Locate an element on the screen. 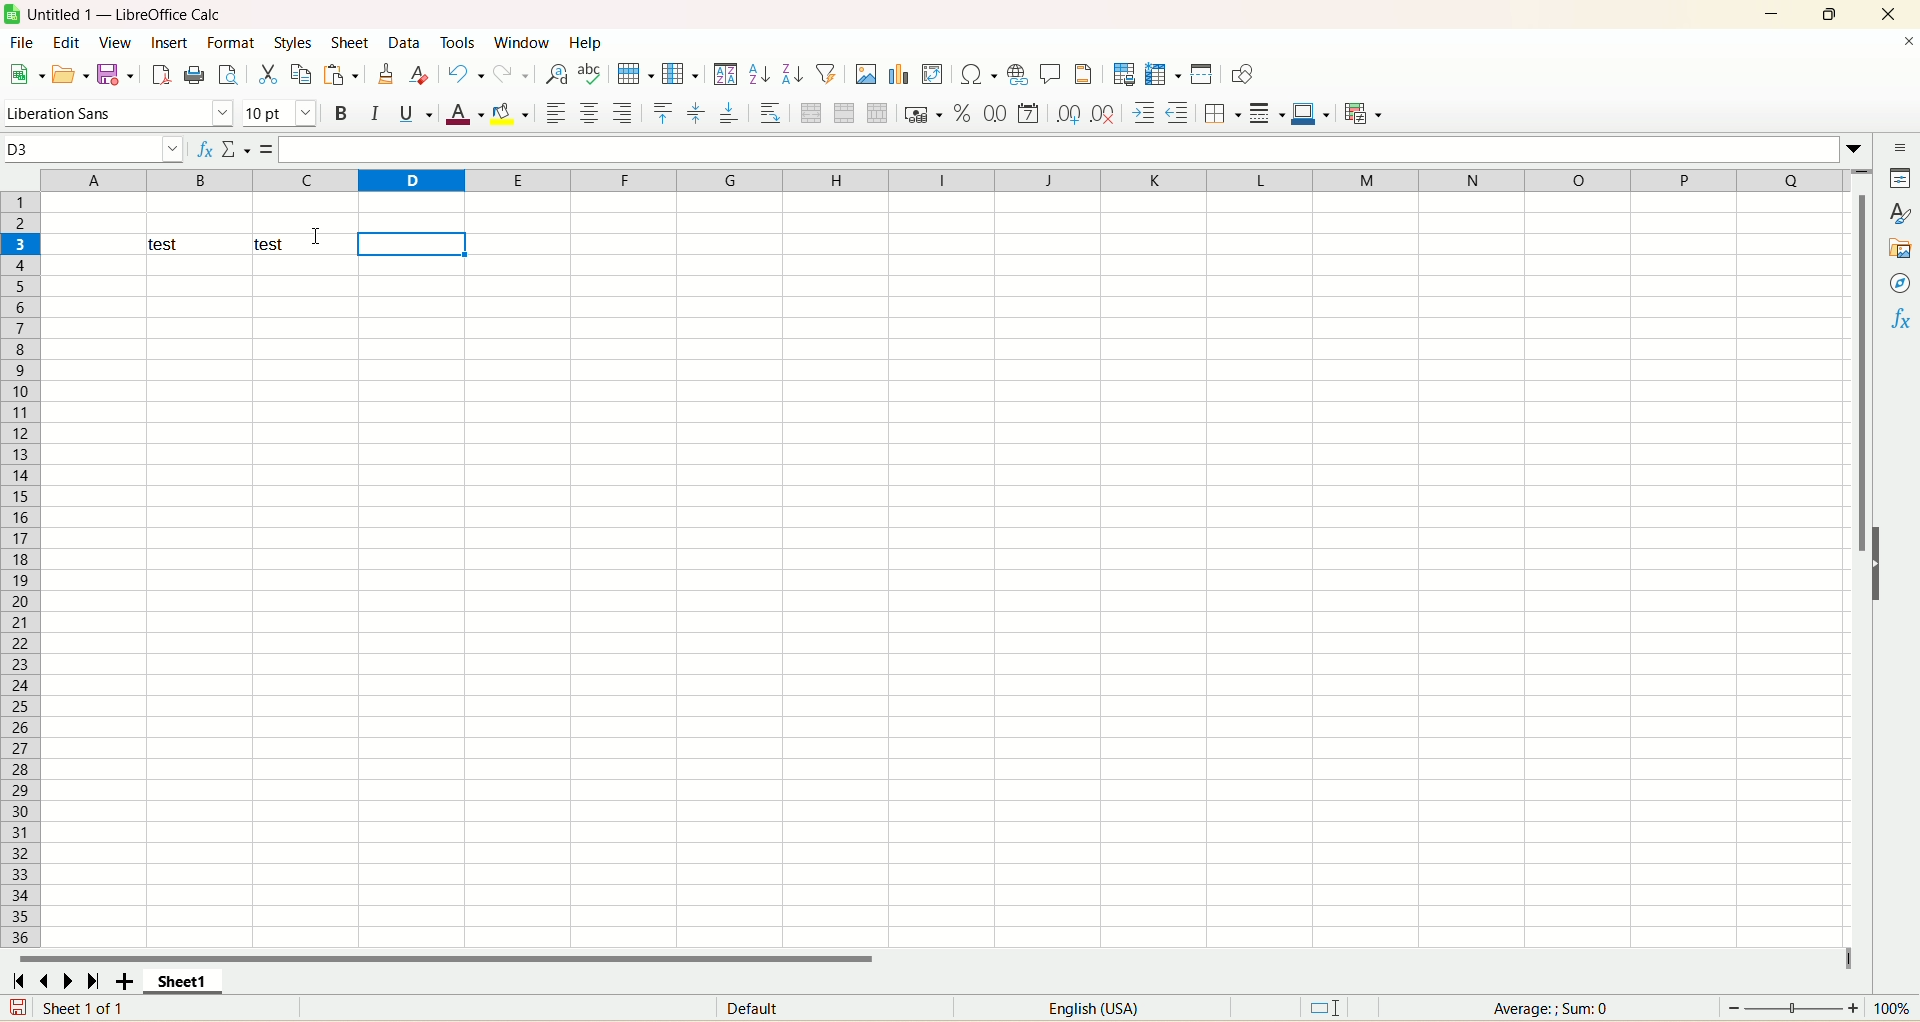 The height and width of the screenshot is (1022, 1920). active cell is located at coordinates (412, 244).